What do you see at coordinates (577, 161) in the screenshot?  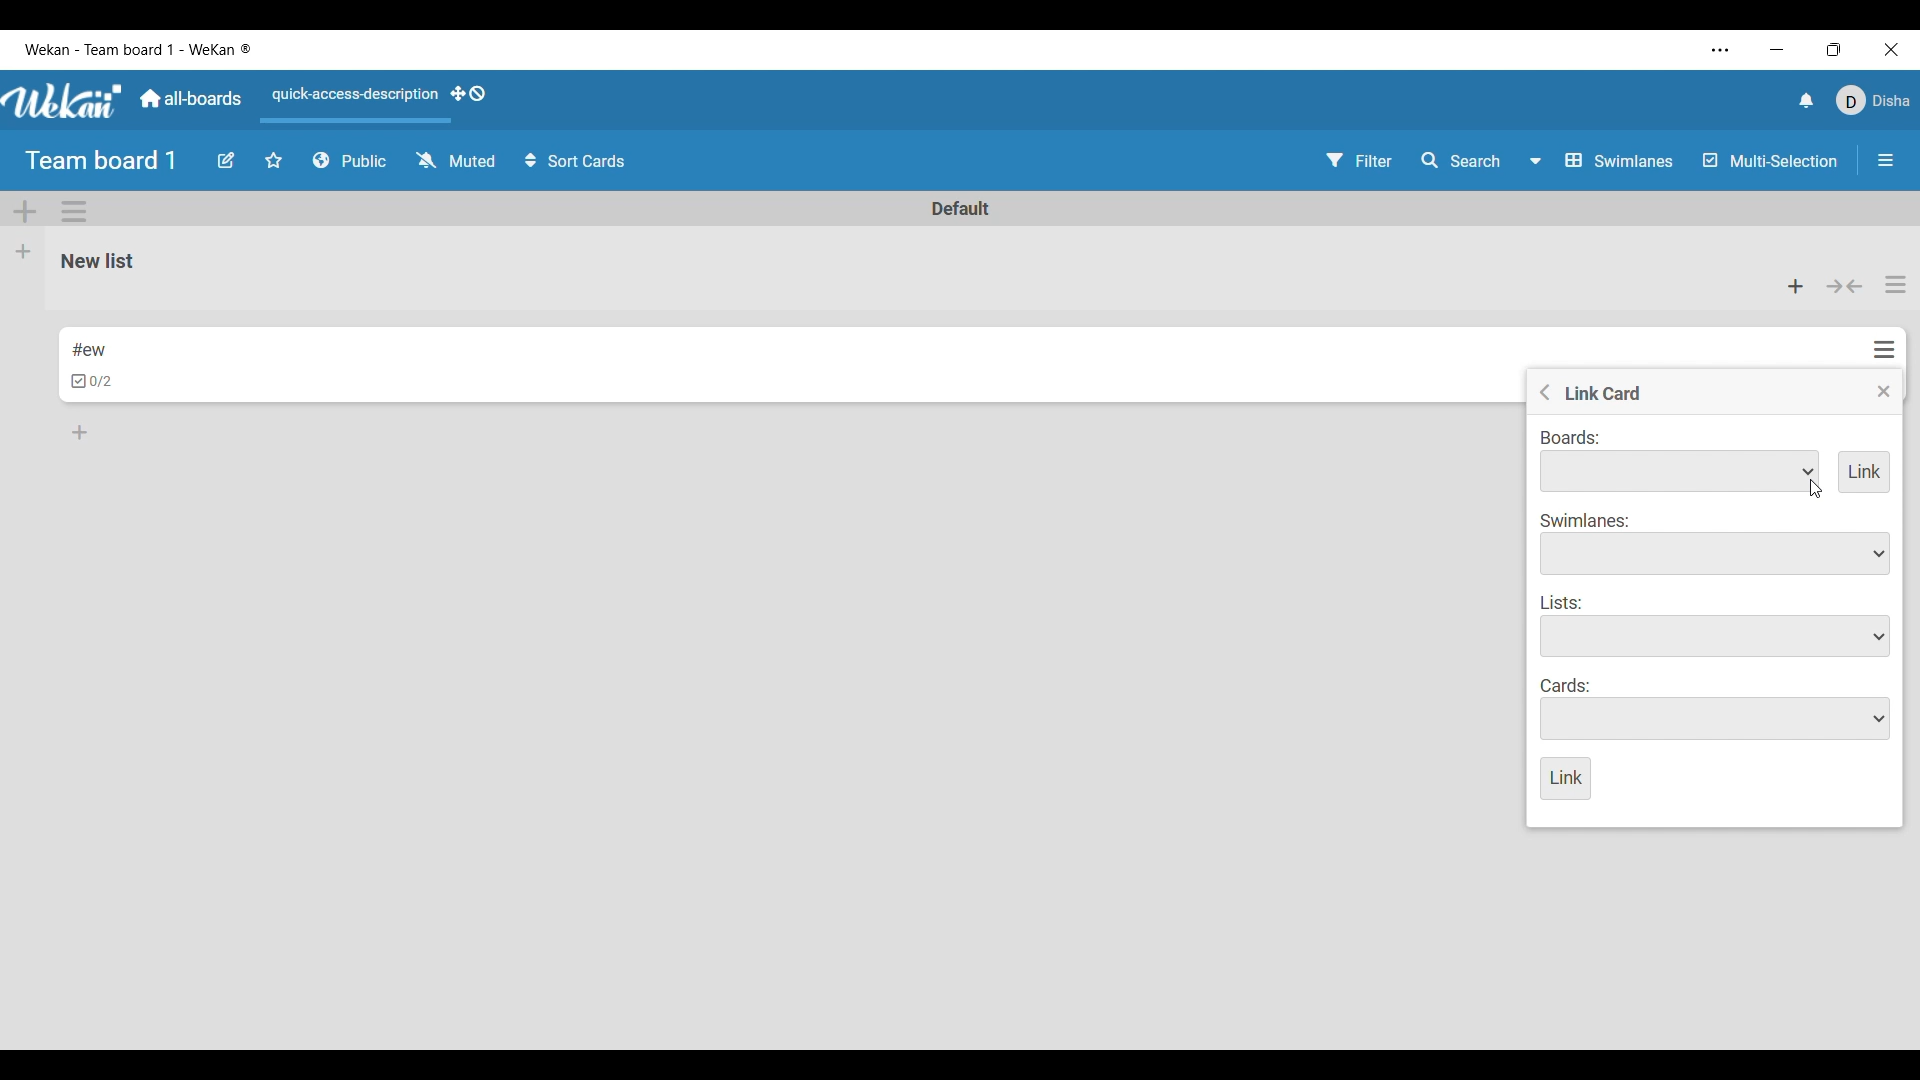 I see `Sort cards` at bounding box center [577, 161].